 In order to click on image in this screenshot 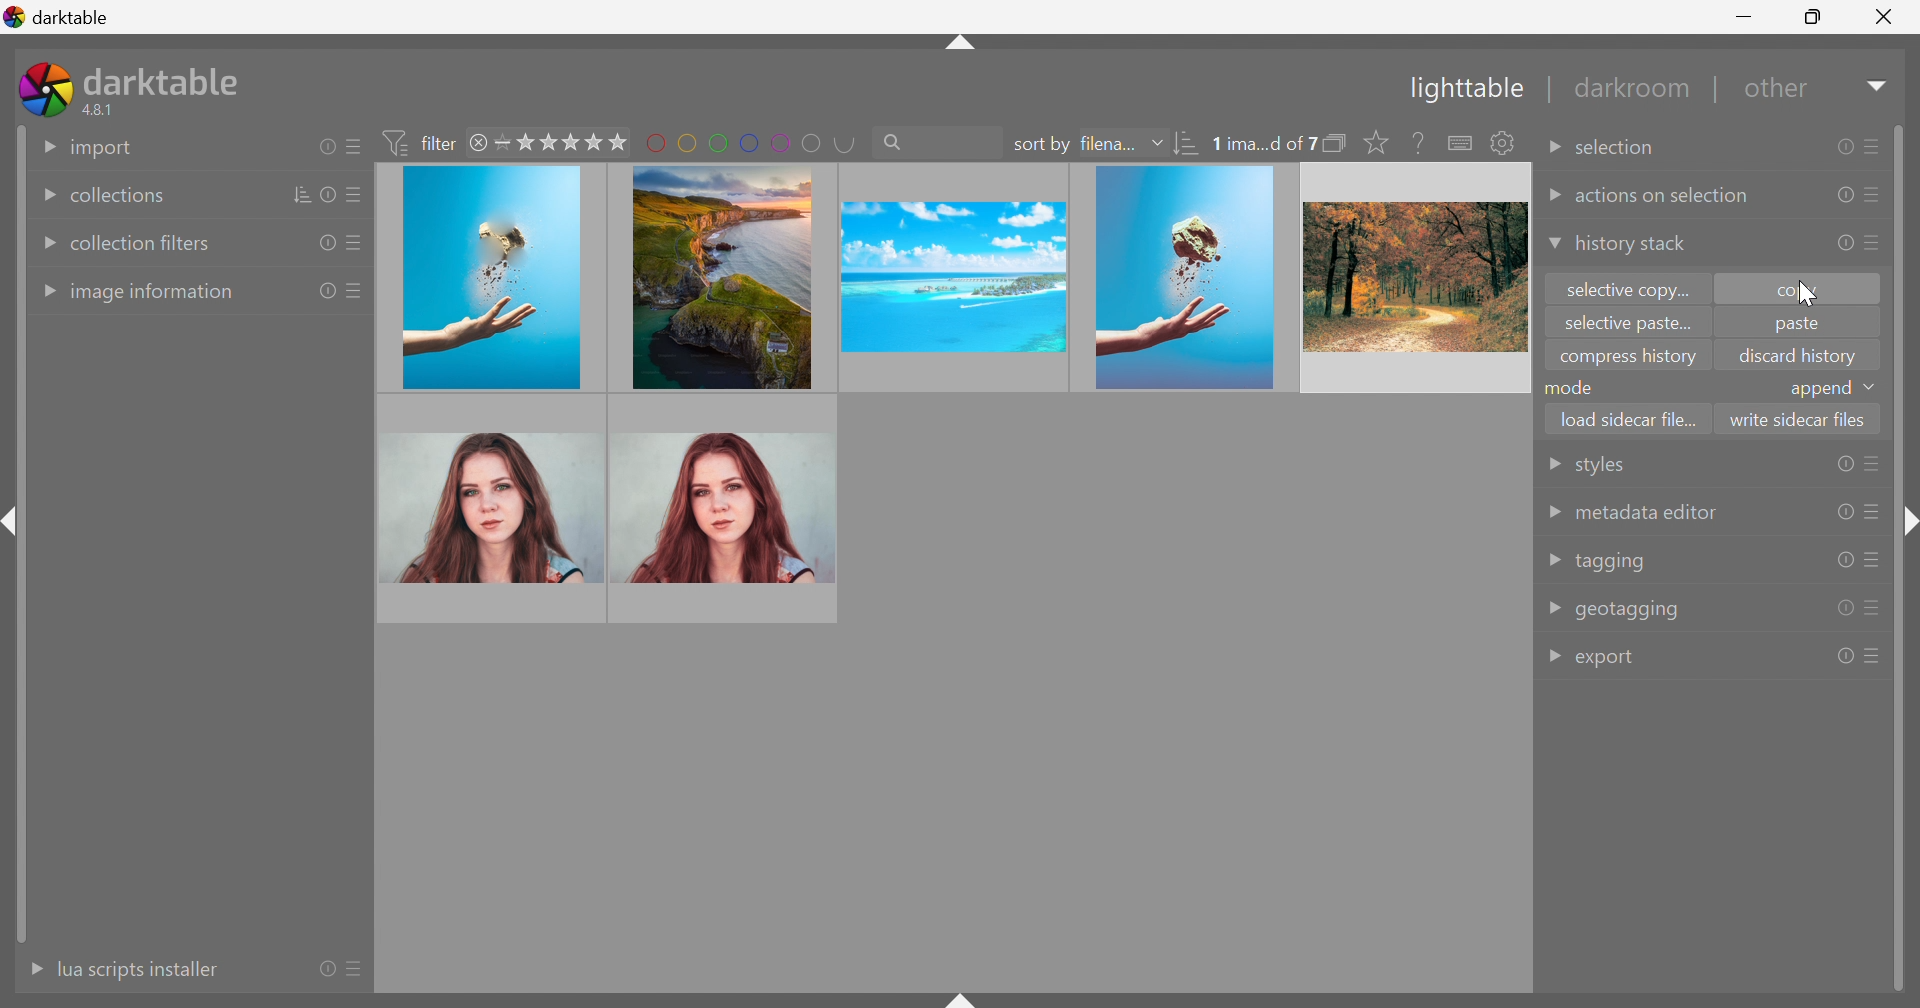, I will do `click(725, 507)`.